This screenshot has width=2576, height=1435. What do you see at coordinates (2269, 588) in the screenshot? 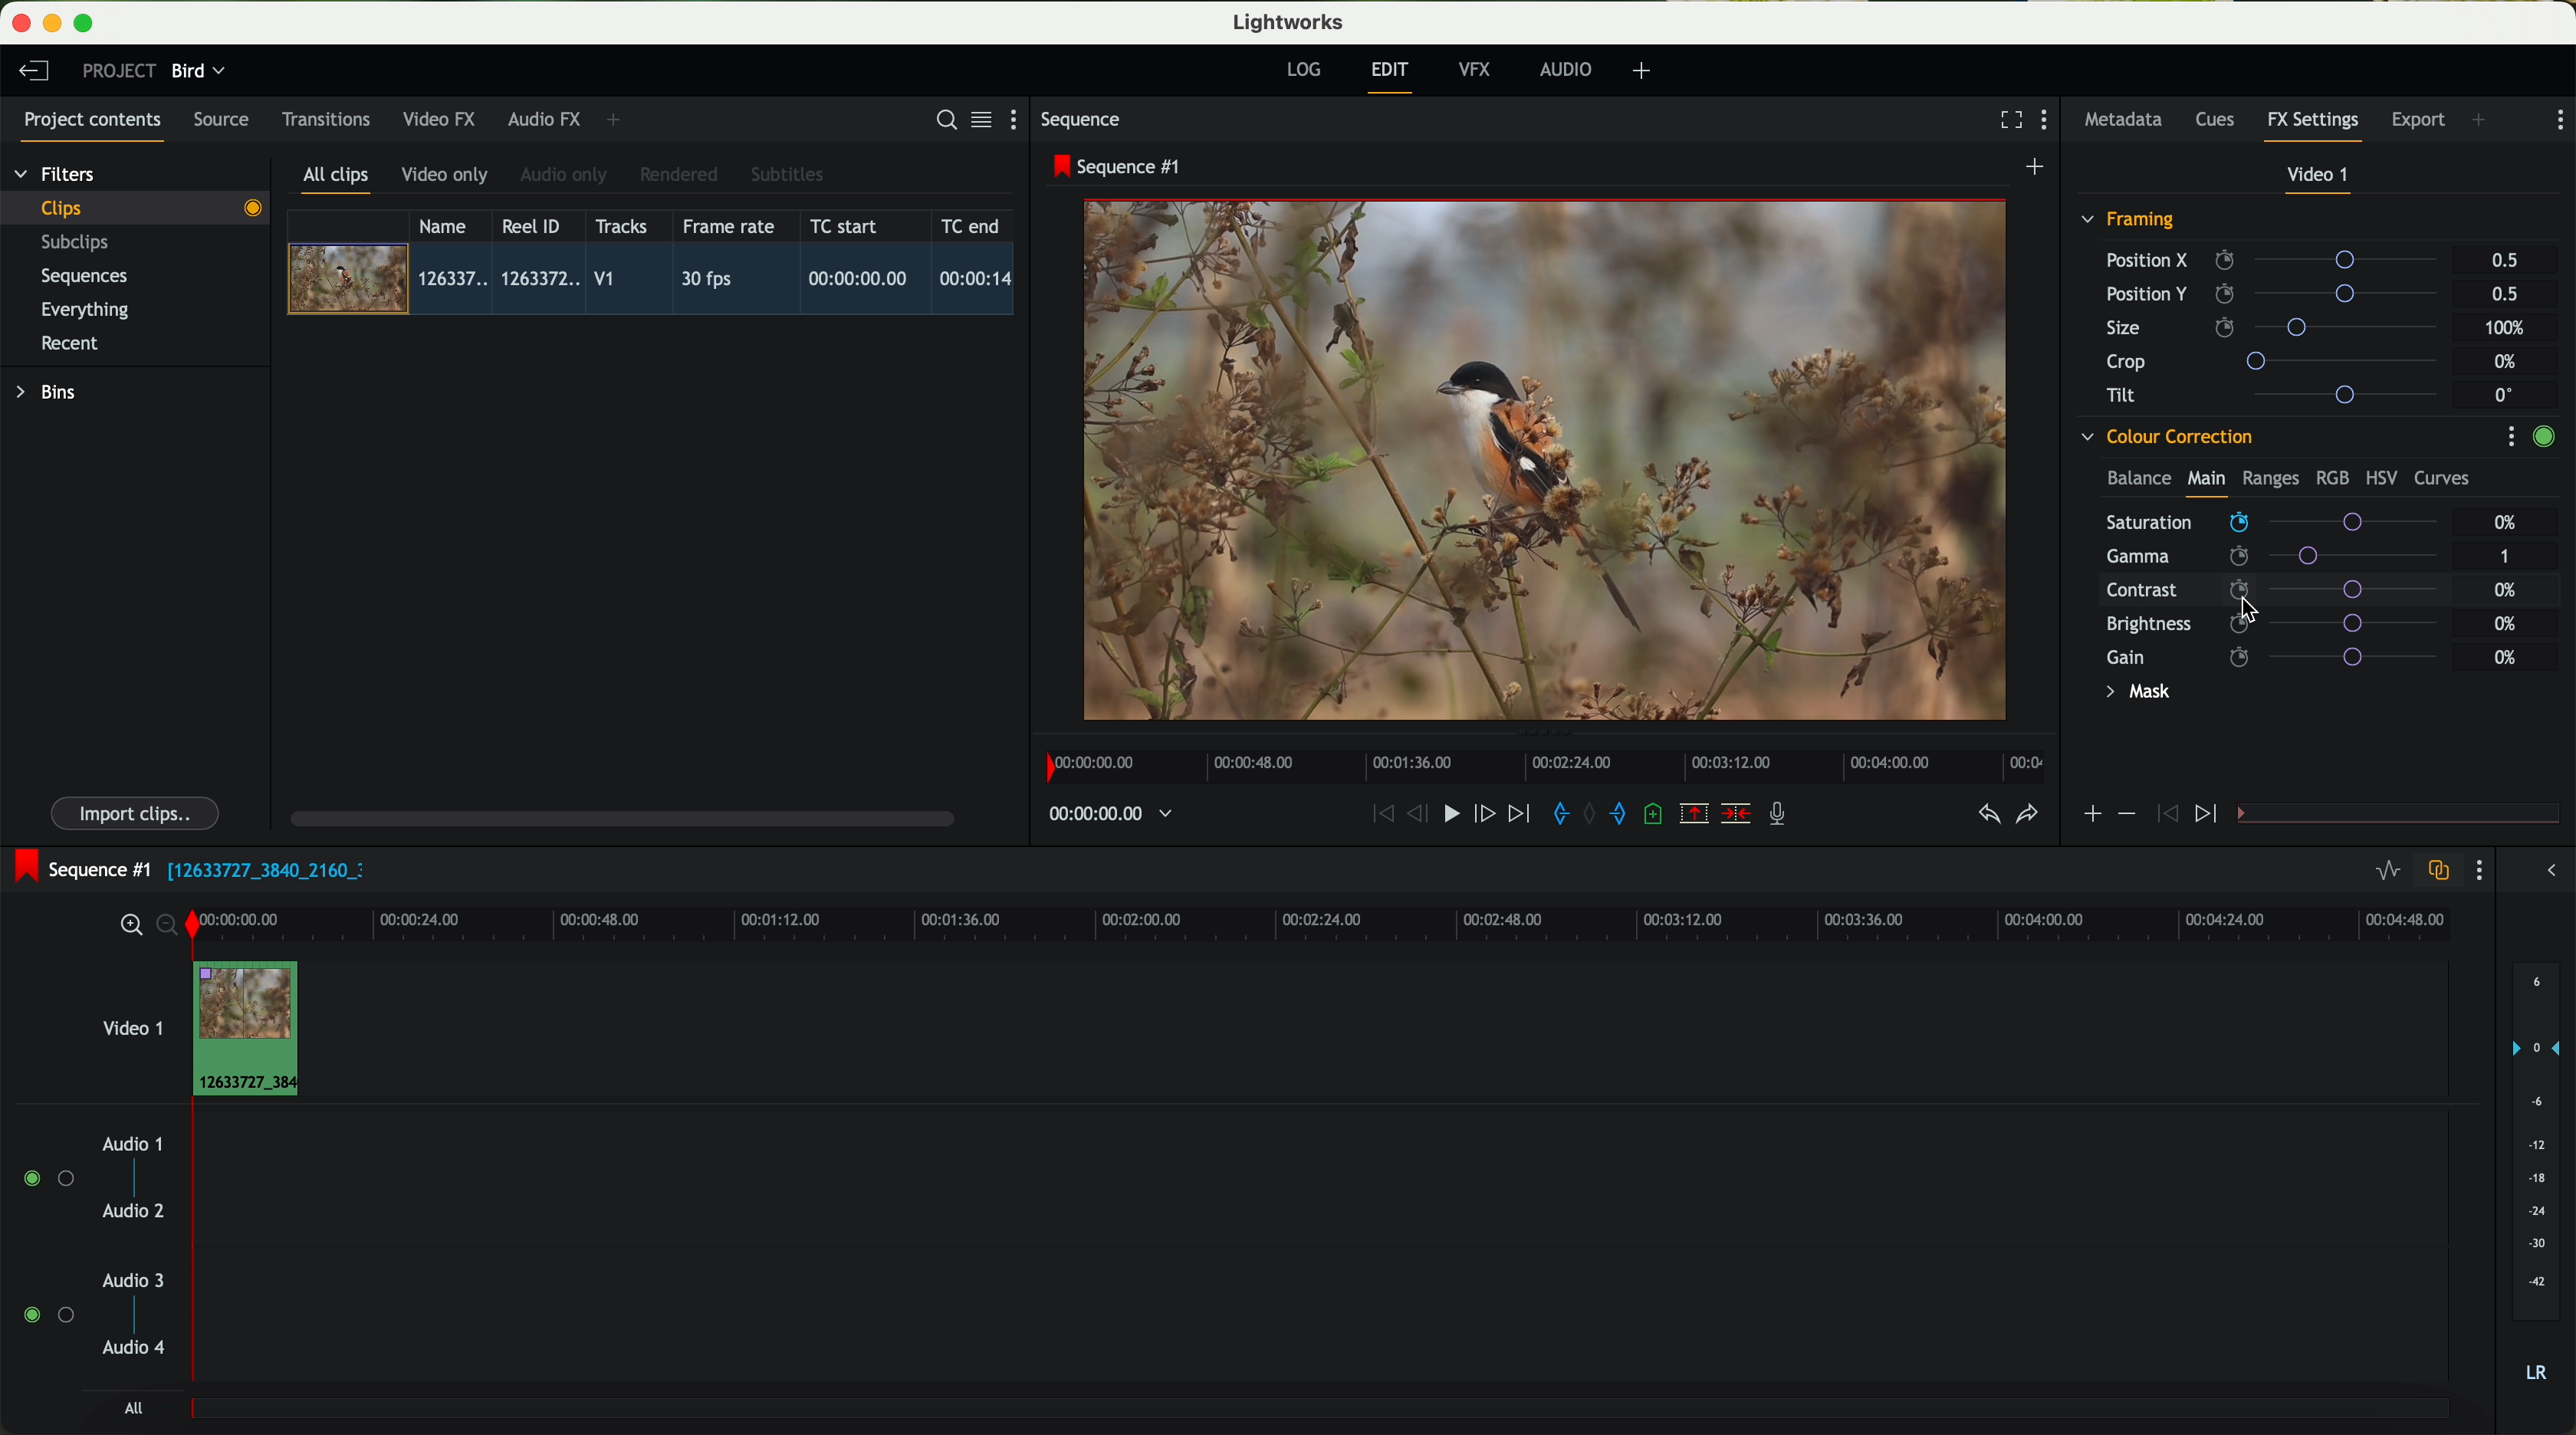
I see `click on contrast` at bounding box center [2269, 588].